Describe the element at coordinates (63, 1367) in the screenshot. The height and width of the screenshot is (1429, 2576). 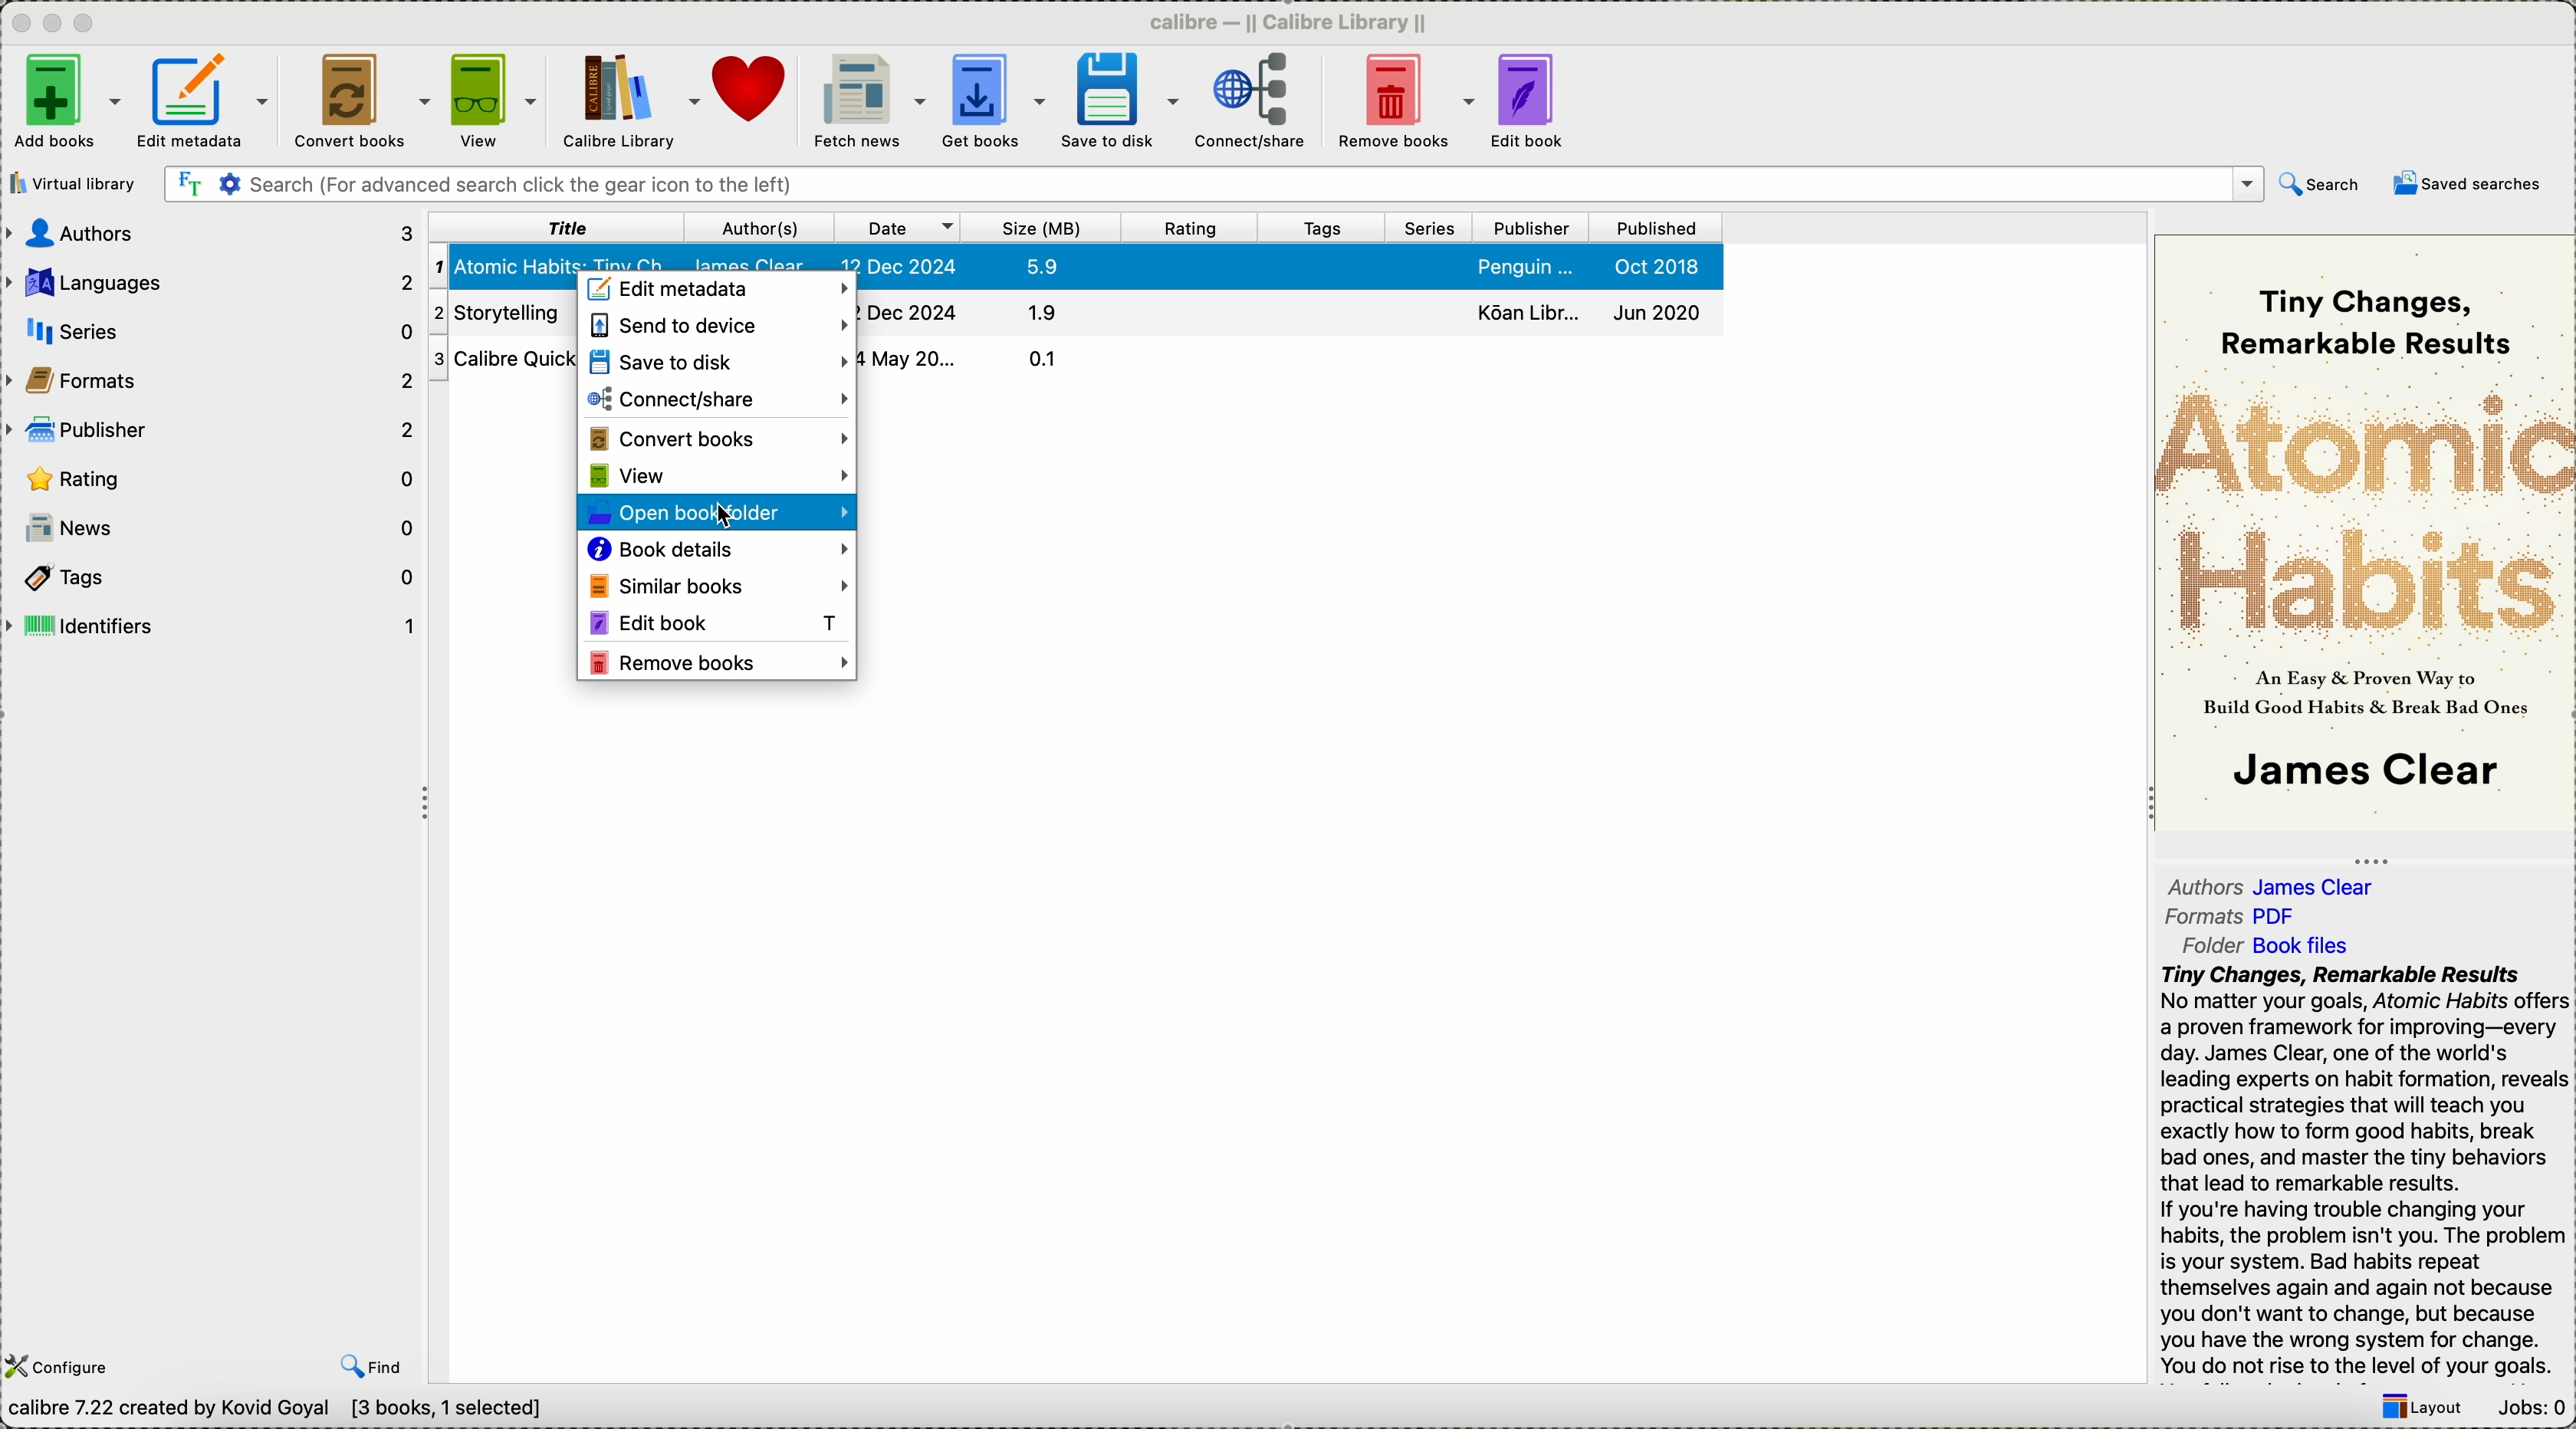
I see `configure` at that location.